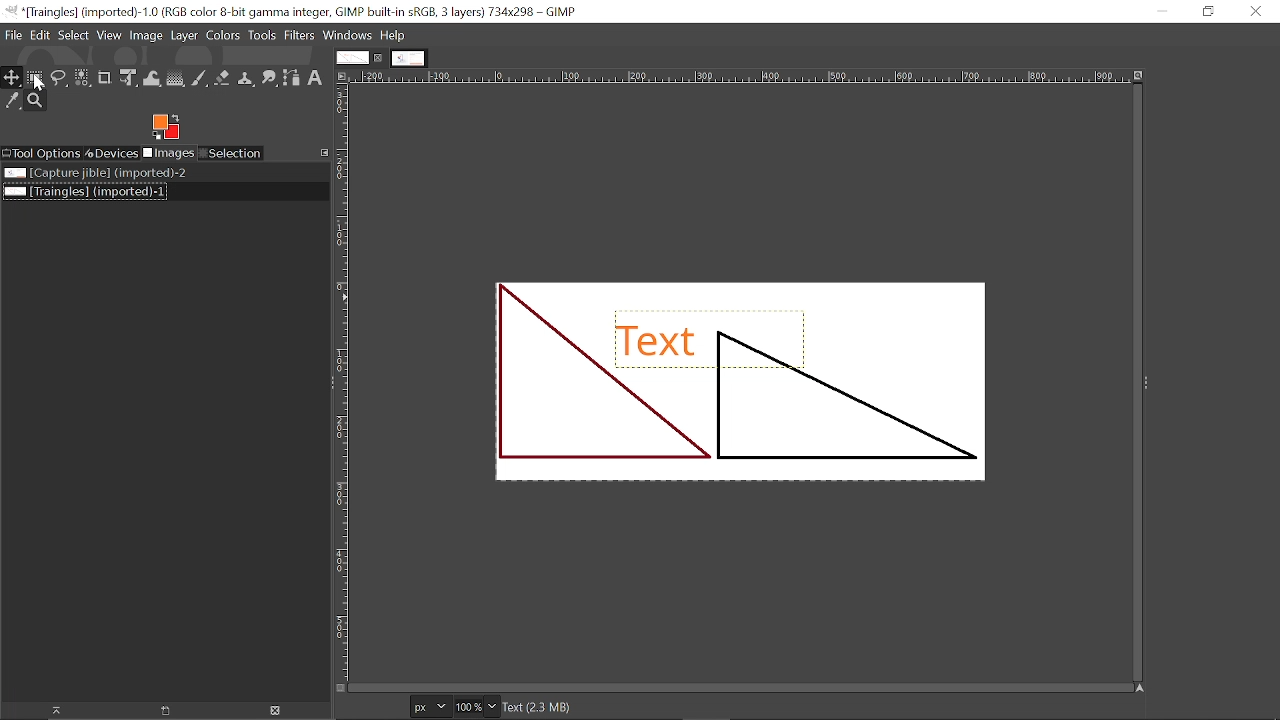  I want to click on Foreground color, so click(168, 126).